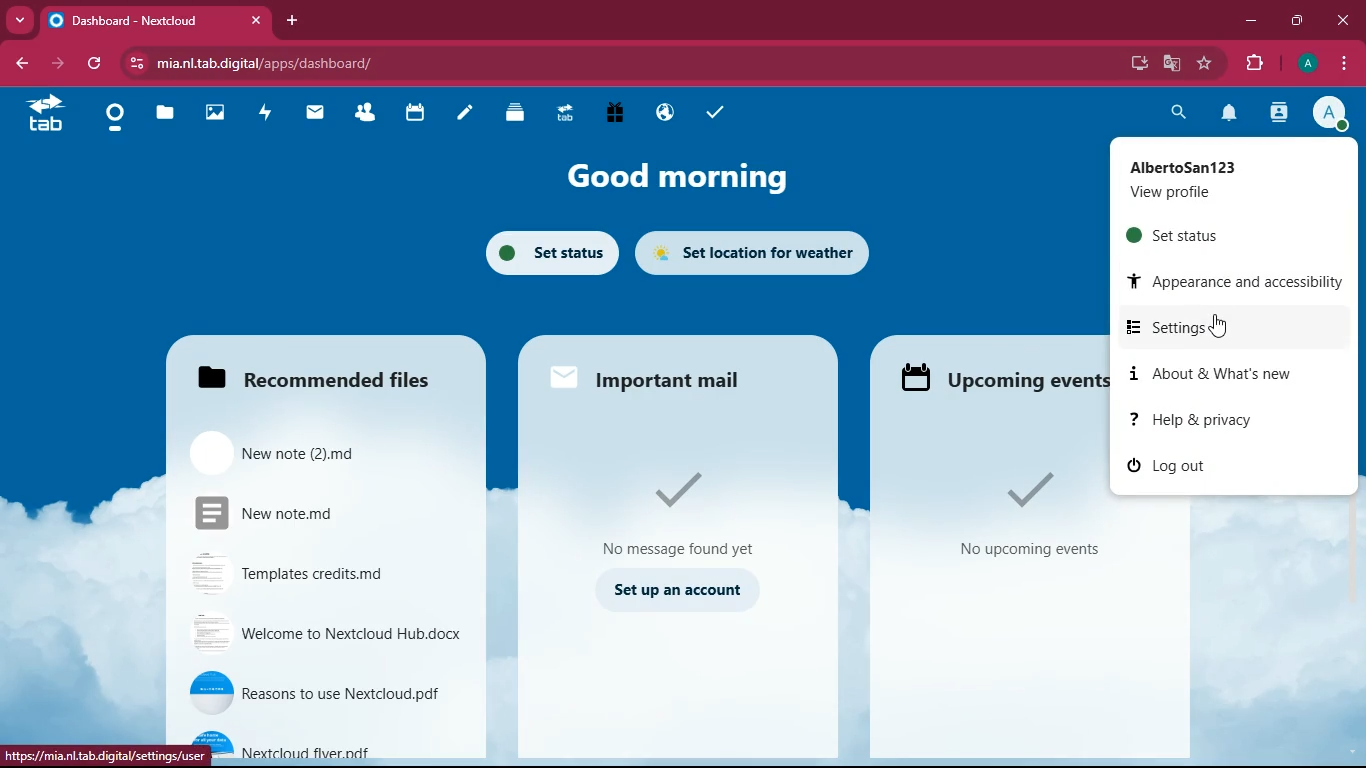  What do you see at coordinates (254, 21) in the screenshot?
I see `close` at bounding box center [254, 21].